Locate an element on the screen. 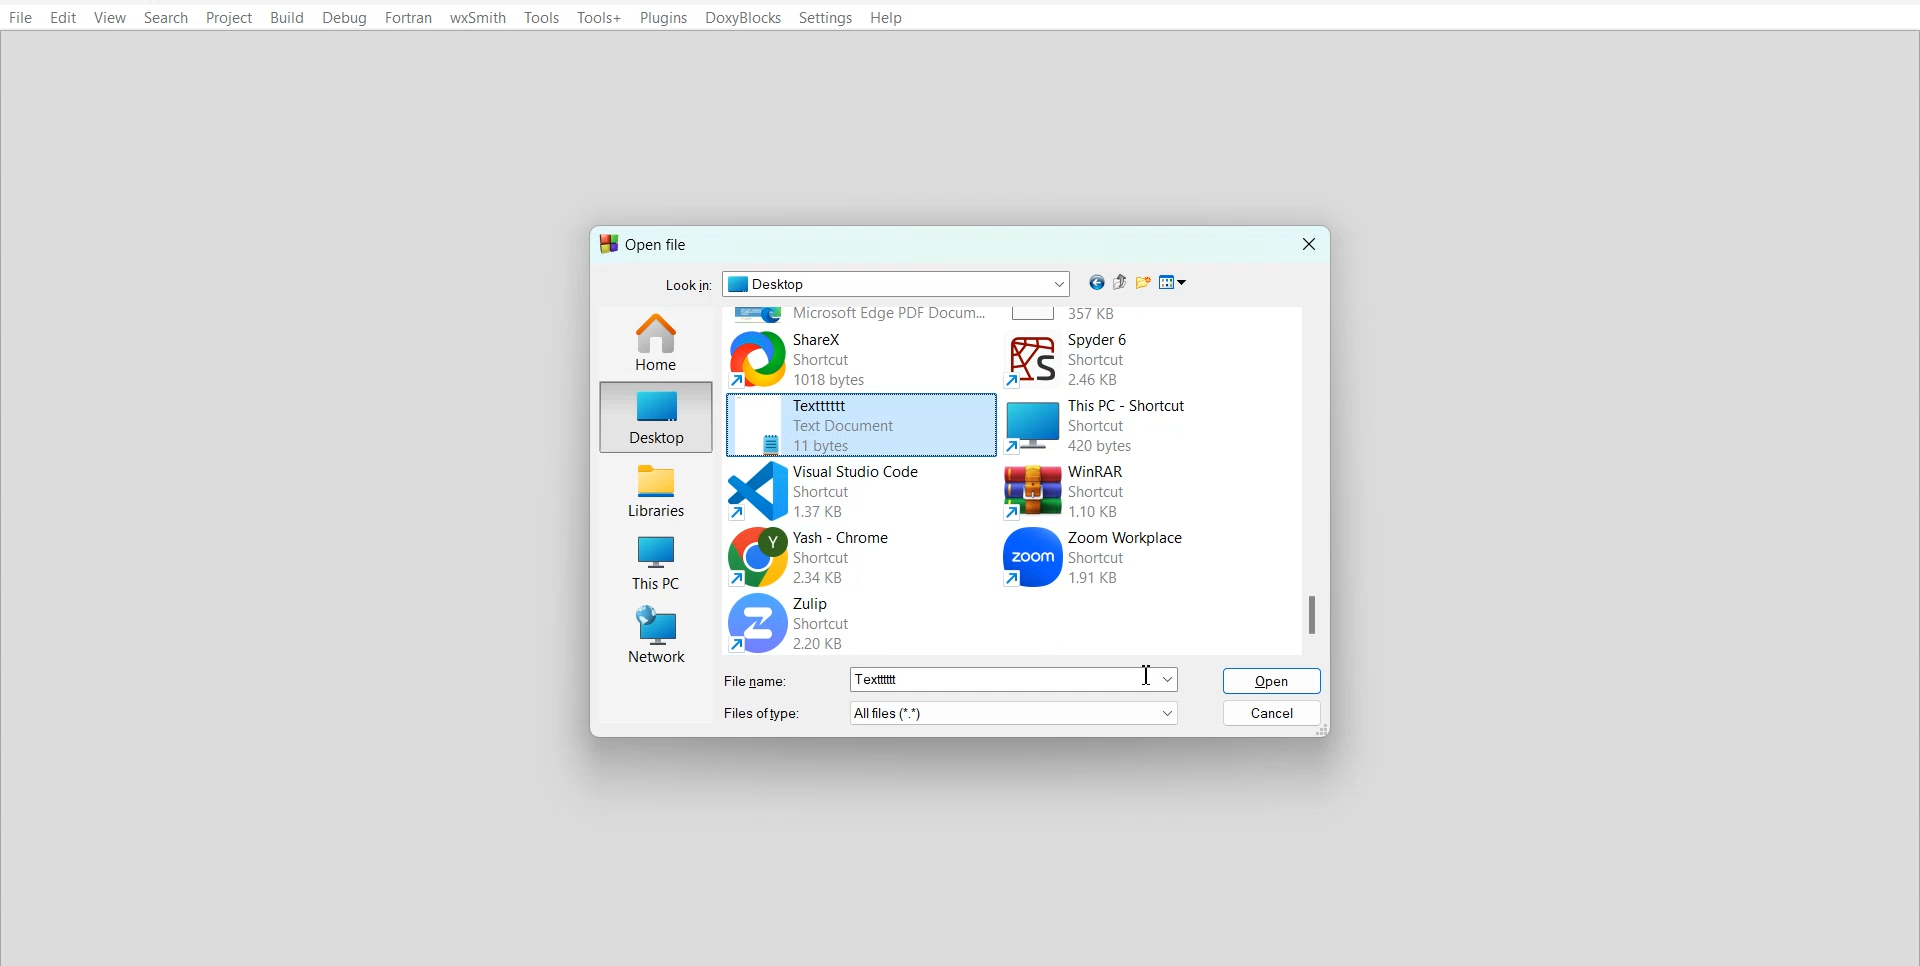 This screenshot has width=1920, height=966. Project is located at coordinates (228, 18).